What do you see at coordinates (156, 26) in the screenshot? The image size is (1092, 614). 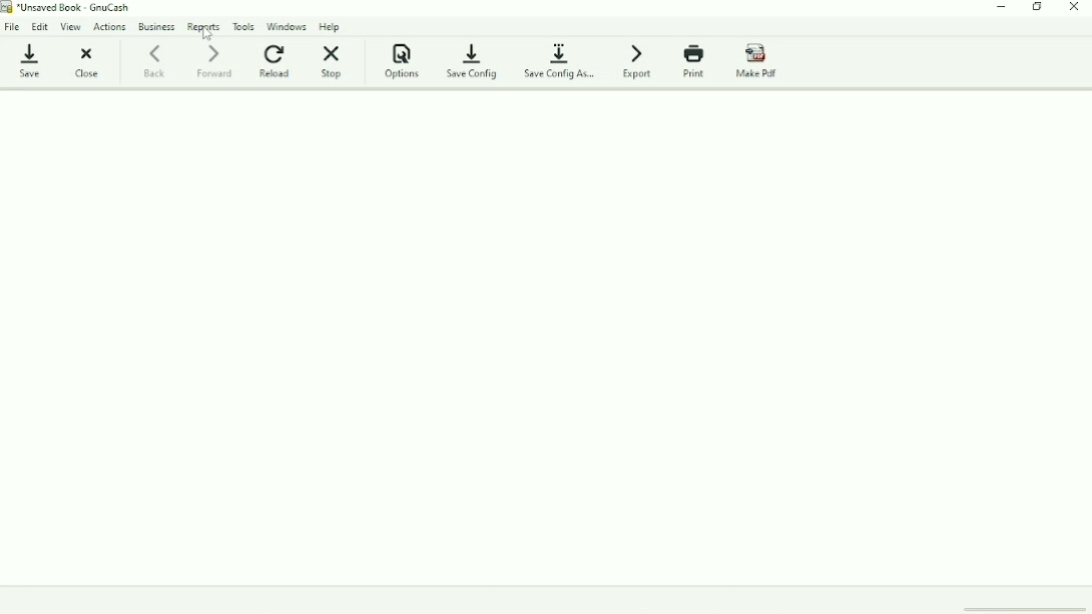 I see `Business` at bounding box center [156, 26].